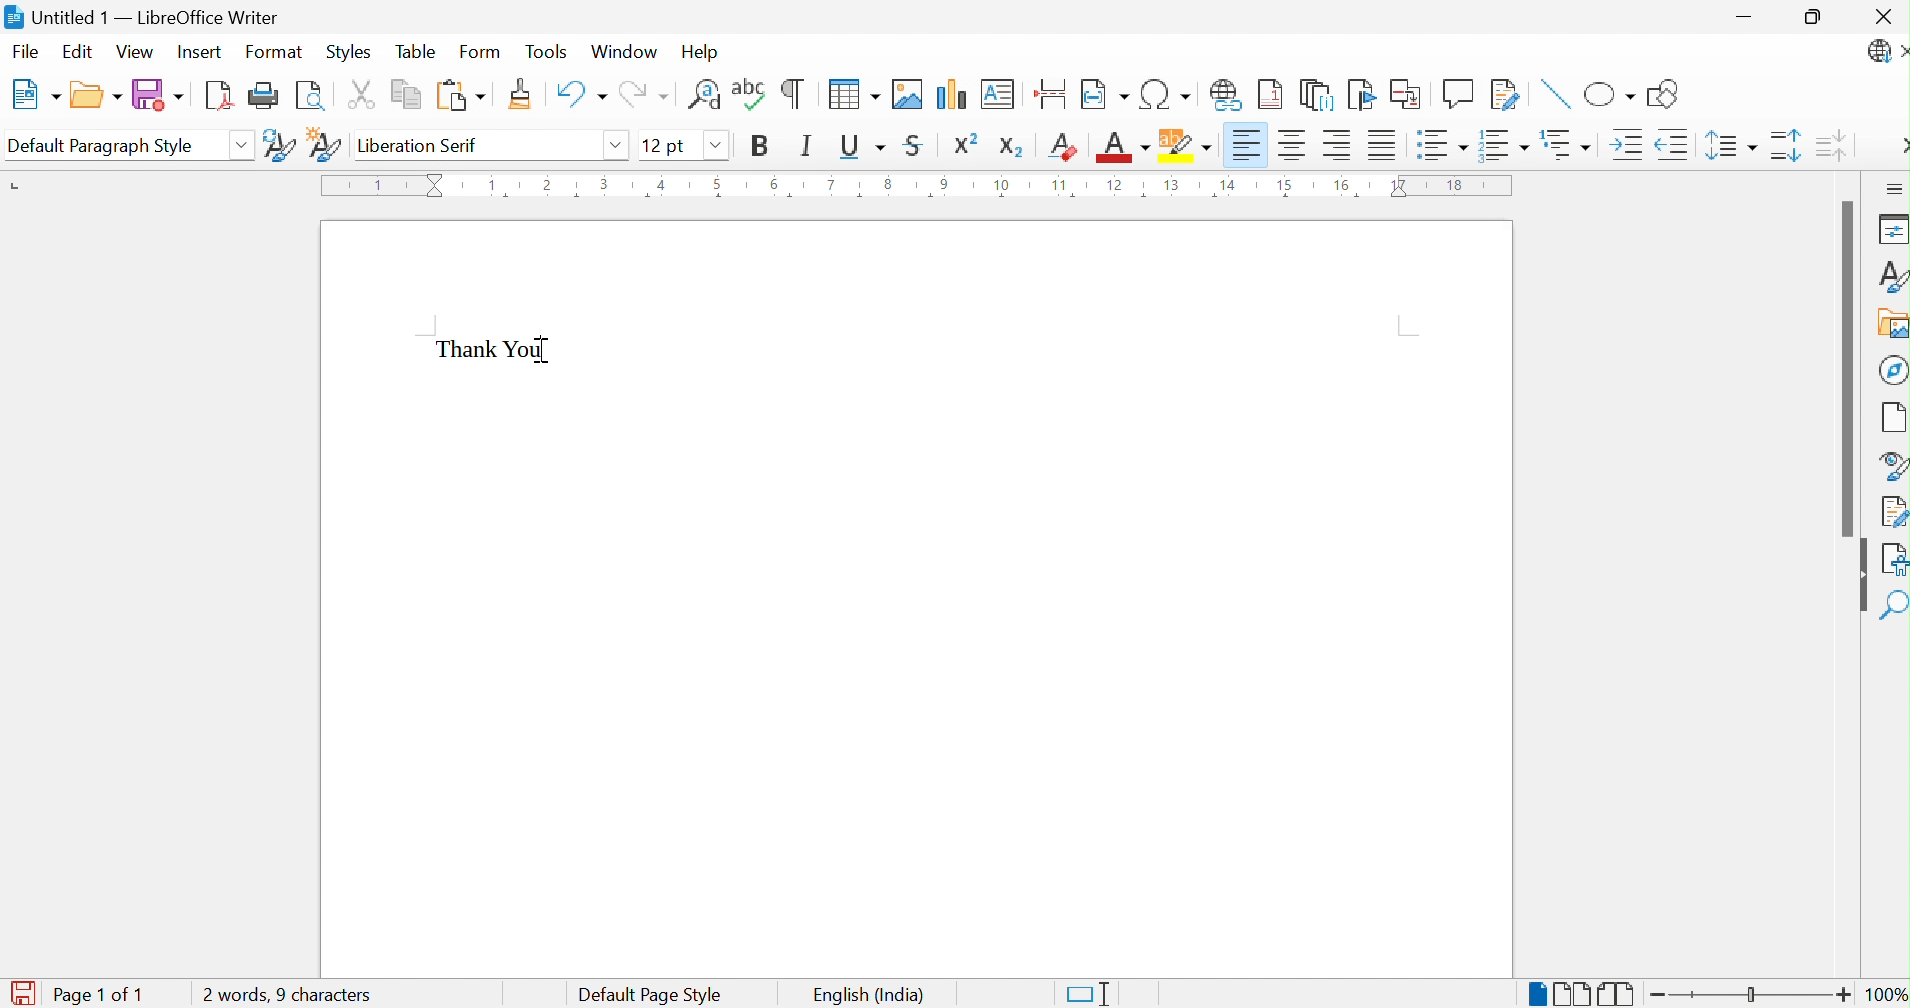 This screenshot has width=1910, height=1008. What do you see at coordinates (27, 51) in the screenshot?
I see `File` at bounding box center [27, 51].